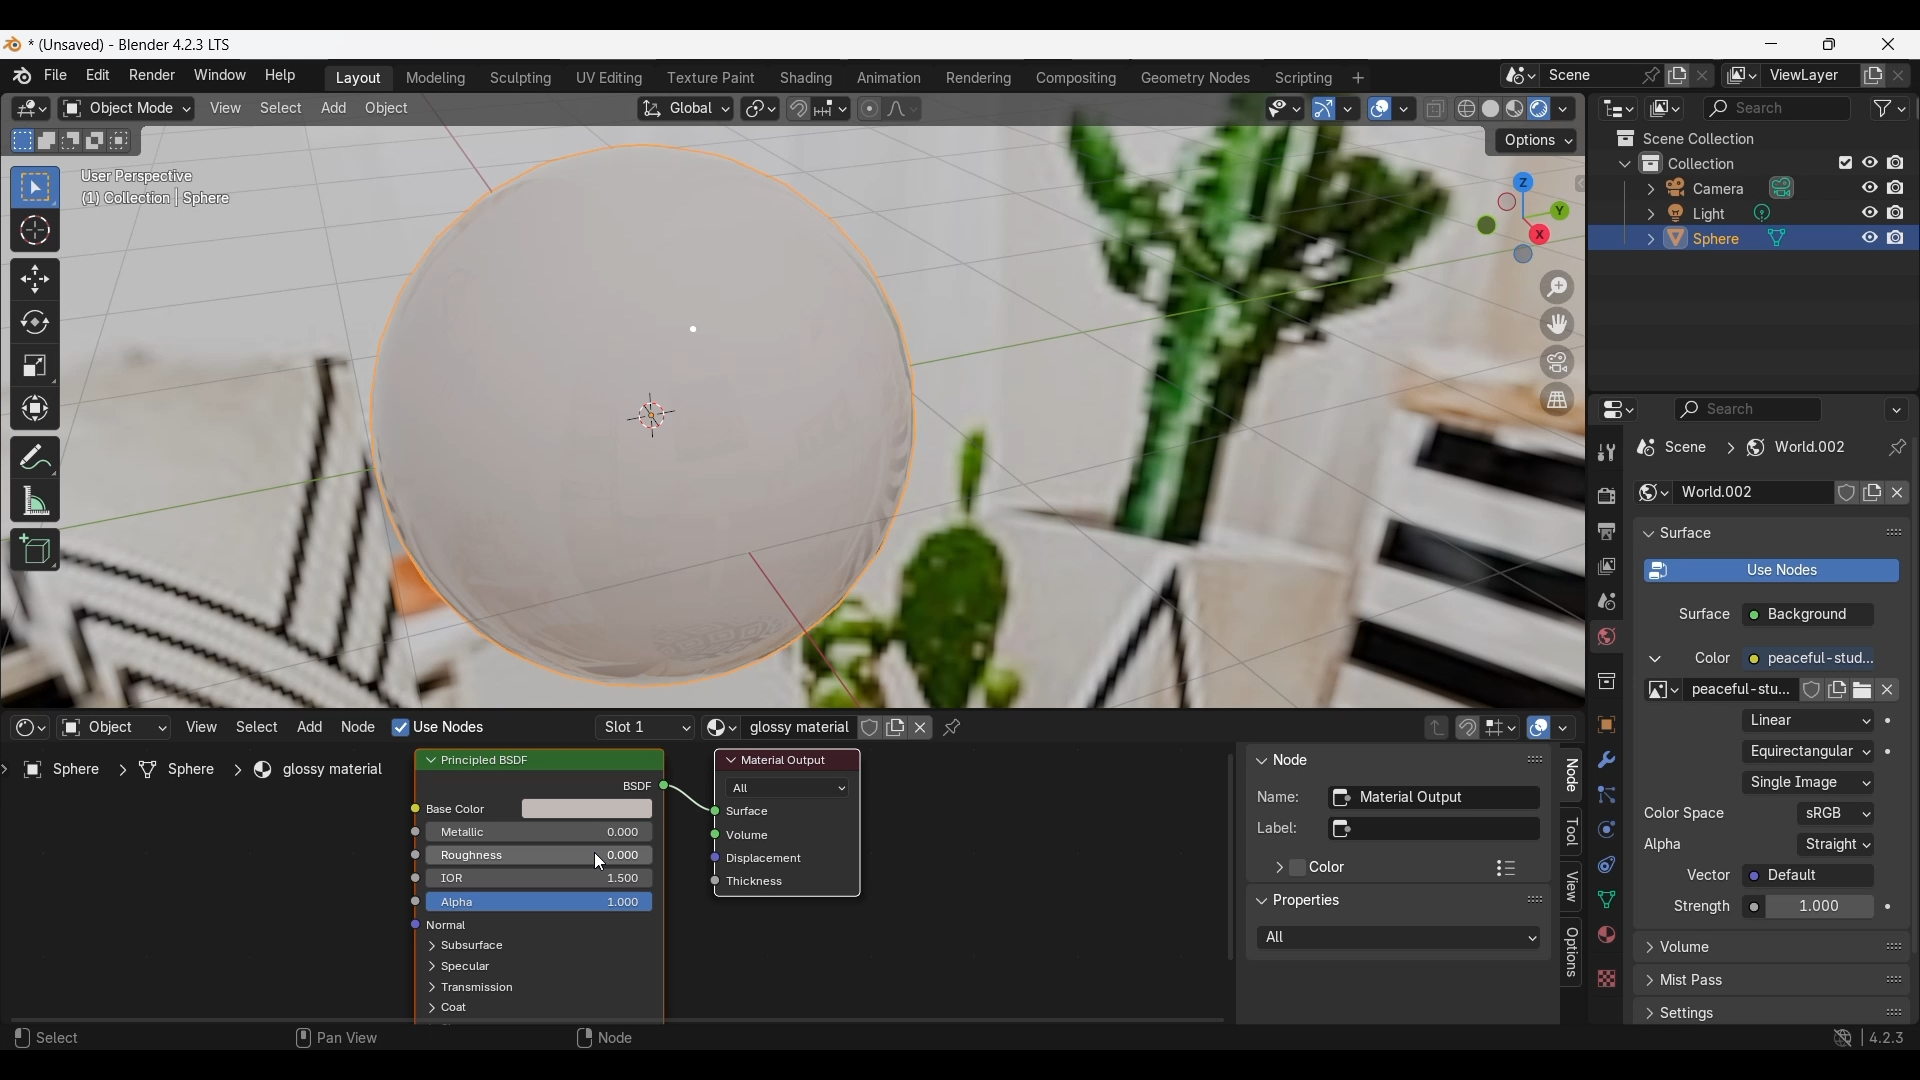 Image resolution: width=1920 pixels, height=1080 pixels. Describe the element at coordinates (1571, 775) in the screenshot. I see `Node panel` at that location.